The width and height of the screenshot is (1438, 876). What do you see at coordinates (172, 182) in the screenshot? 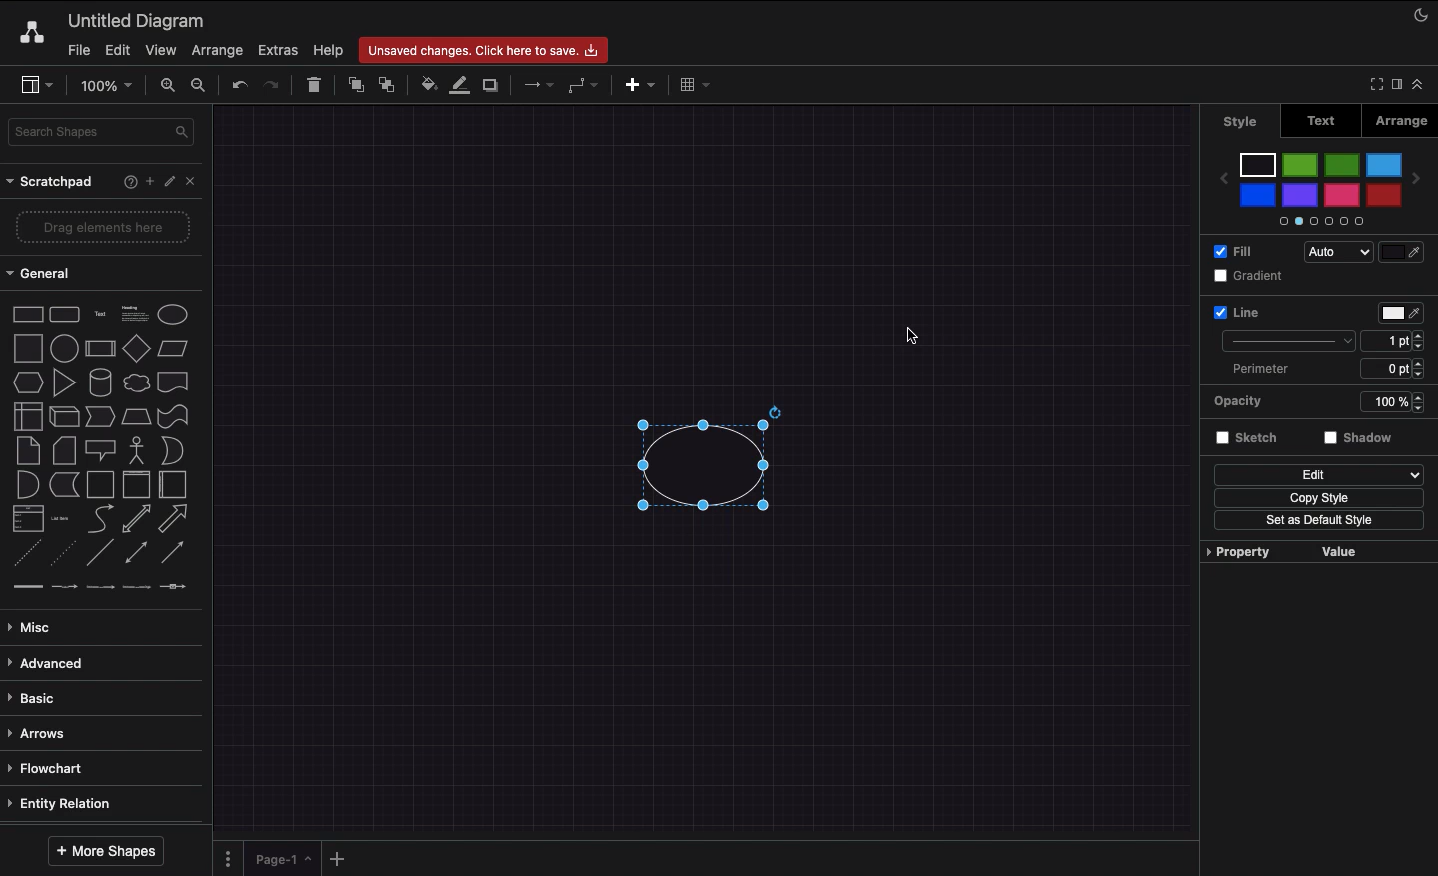
I see `Edit` at bounding box center [172, 182].